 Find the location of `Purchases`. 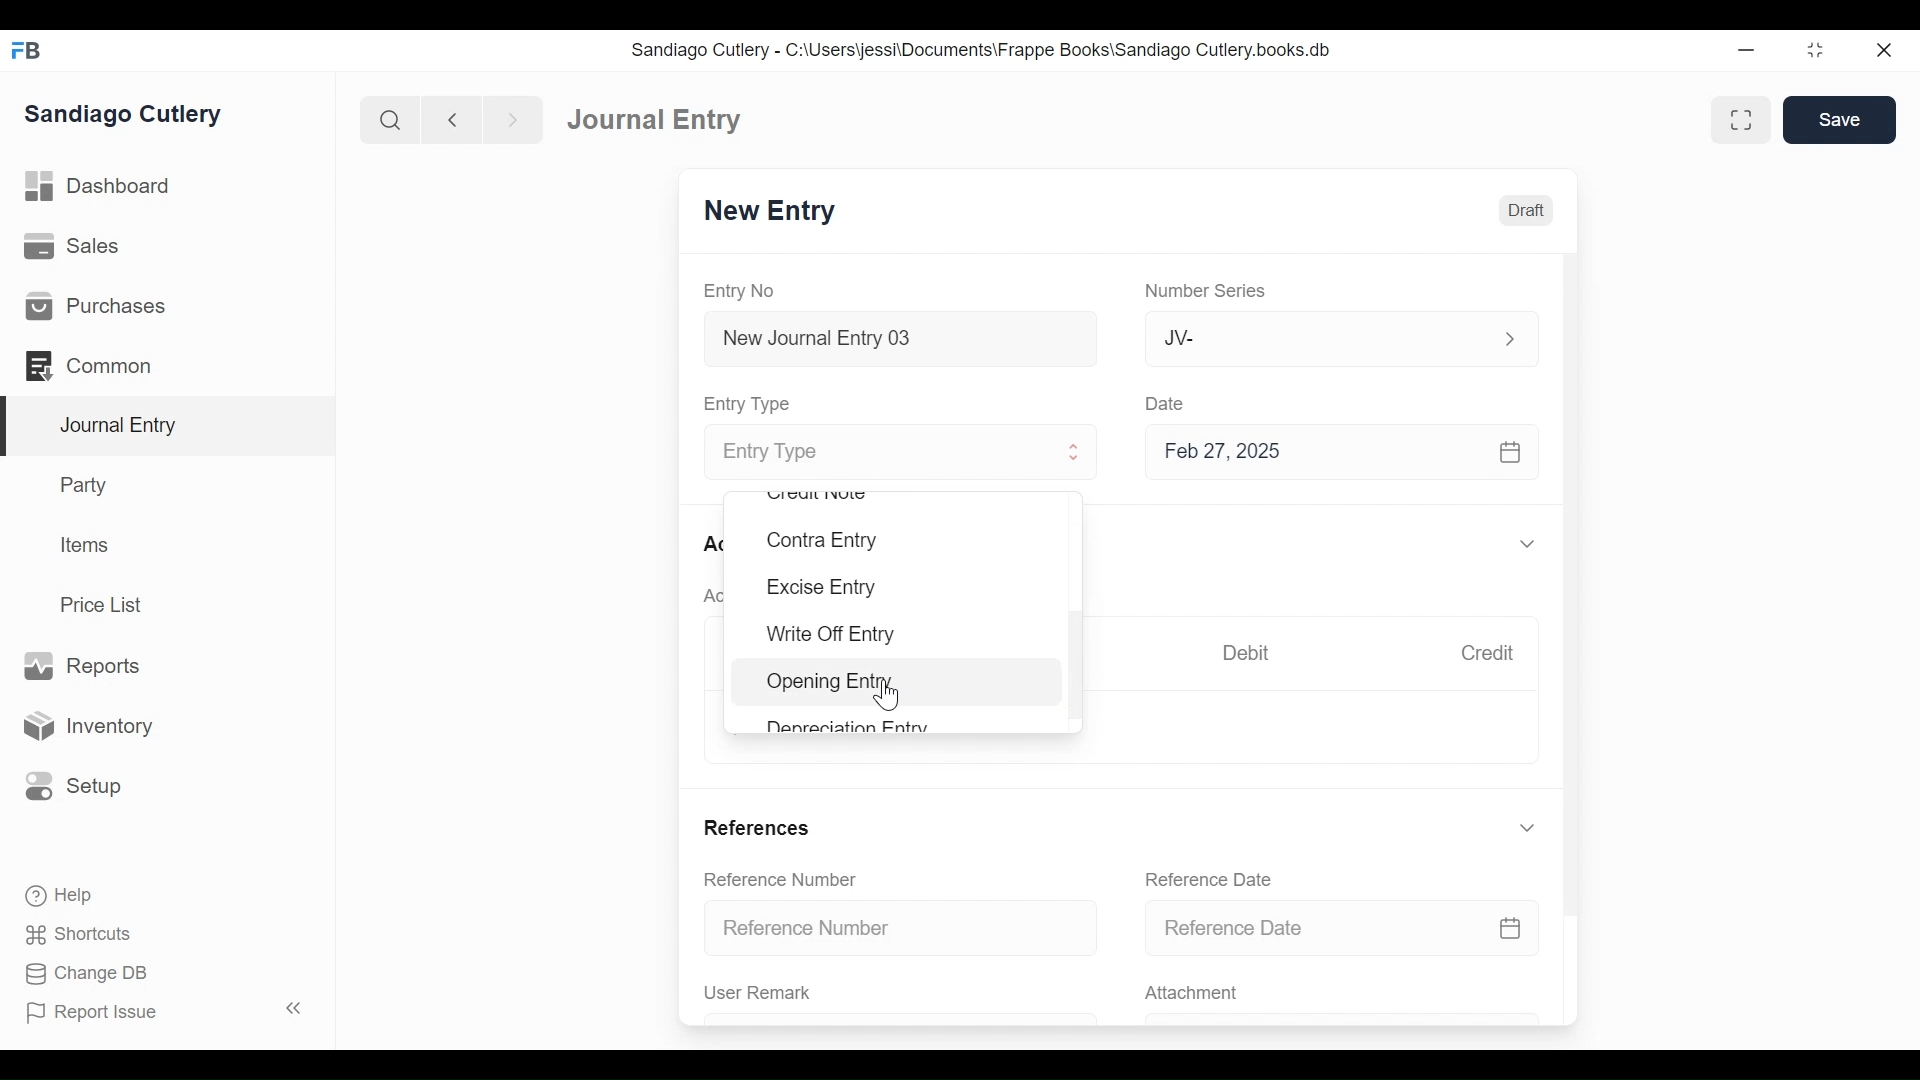

Purchases is located at coordinates (99, 306).